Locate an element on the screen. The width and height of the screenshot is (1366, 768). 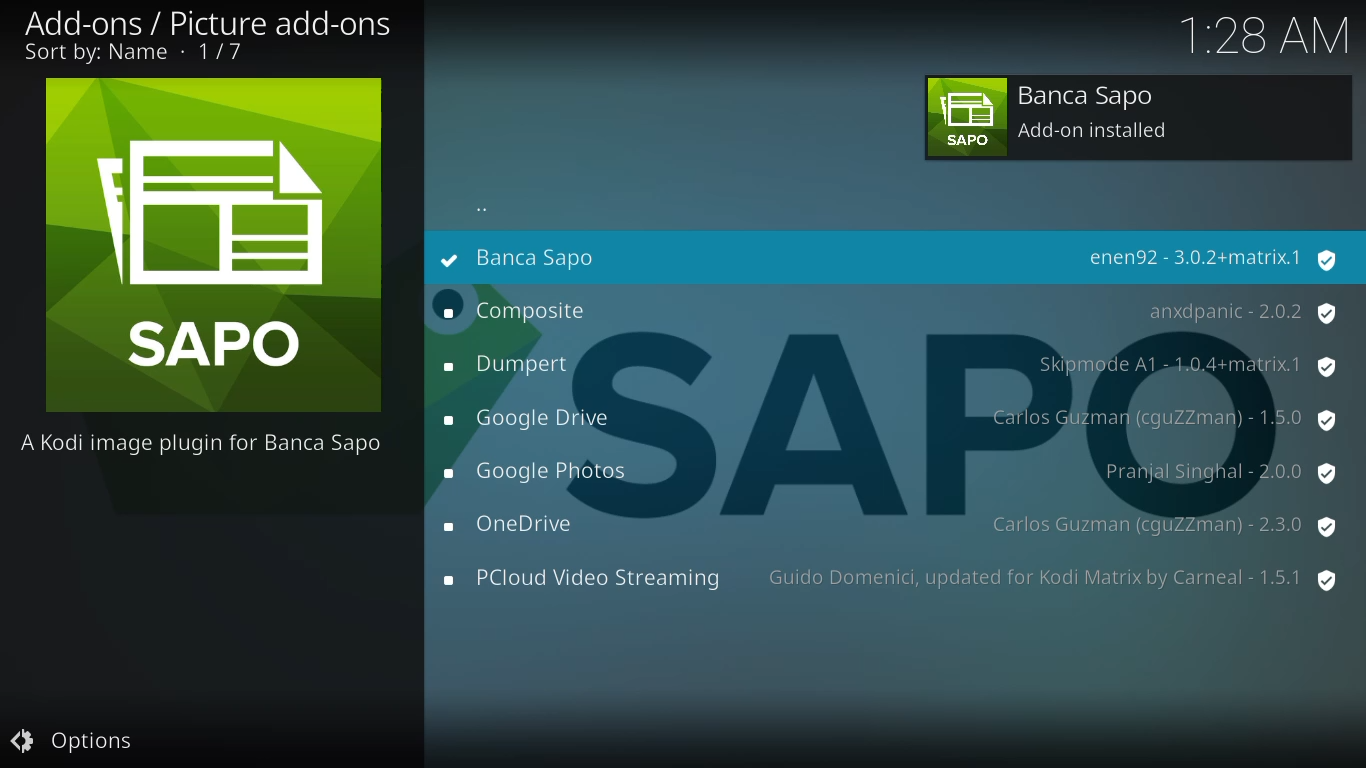
google drive is located at coordinates (535, 421).